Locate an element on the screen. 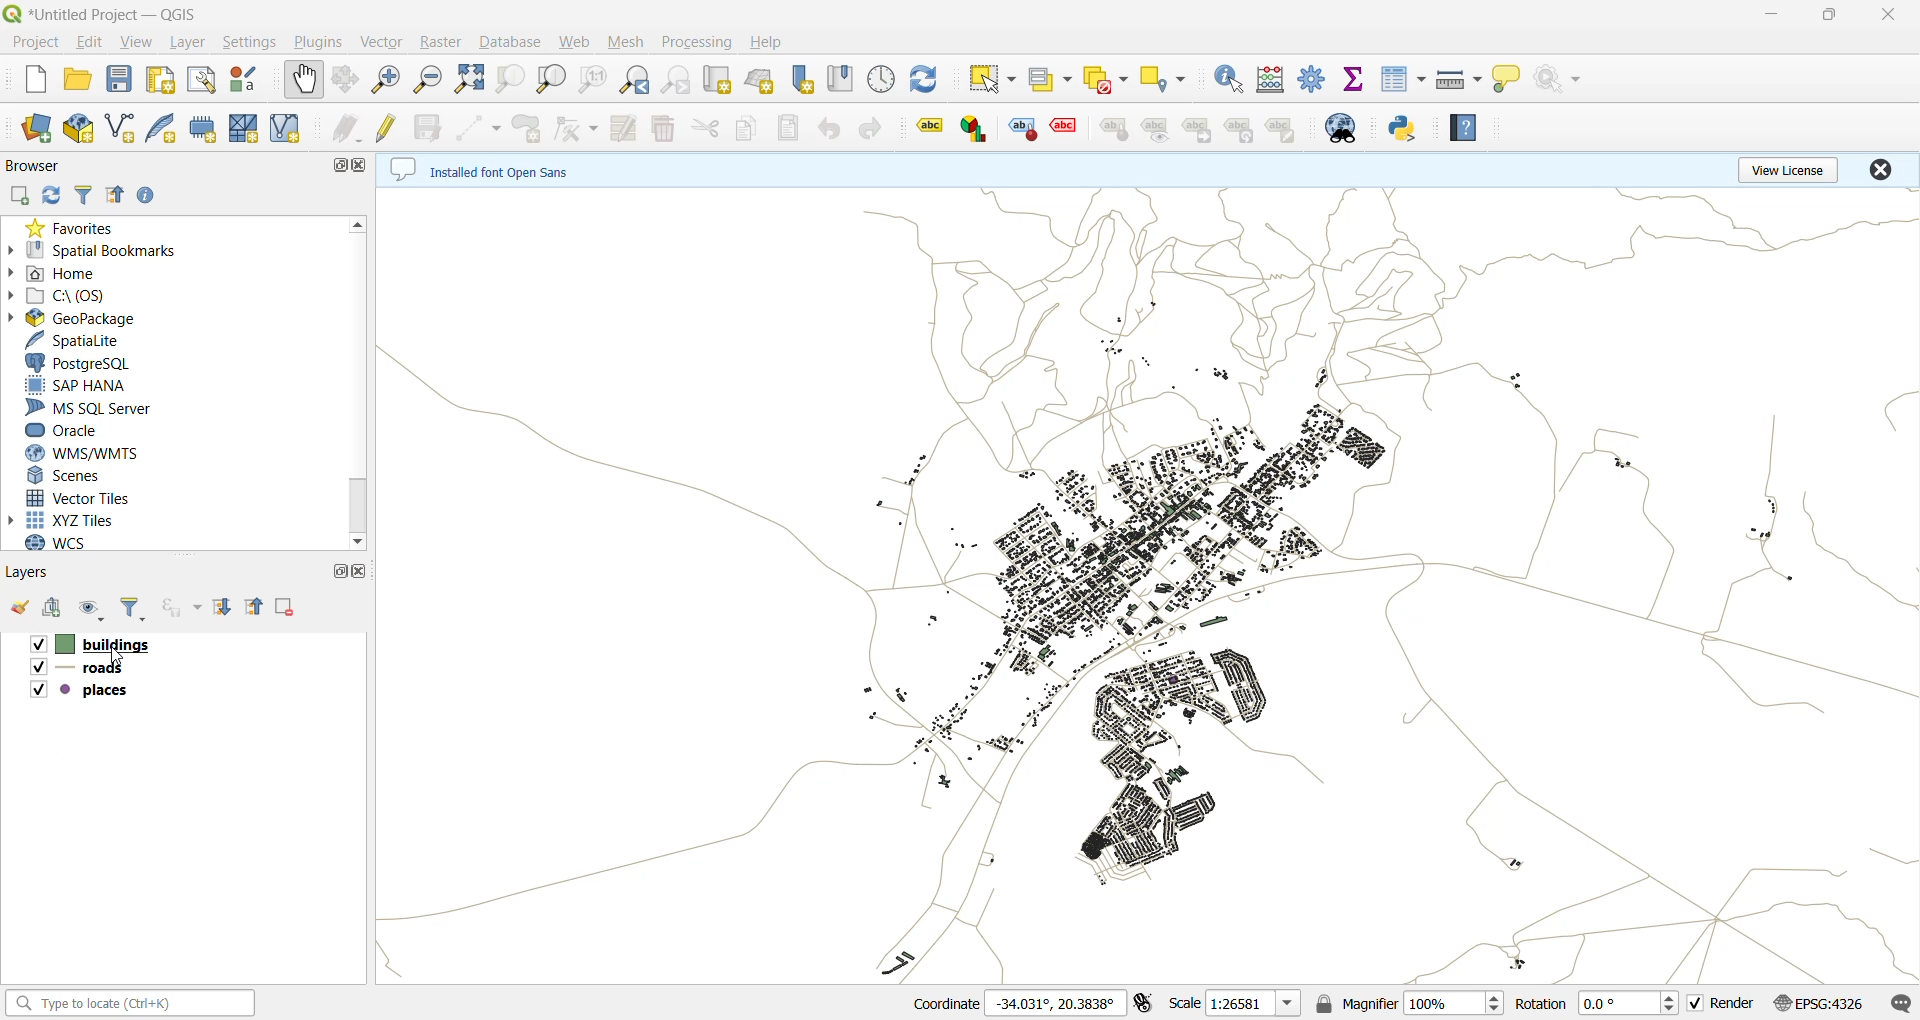 Image resolution: width=1920 pixels, height=1020 pixels. vector tiles is located at coordinates (85, 498).